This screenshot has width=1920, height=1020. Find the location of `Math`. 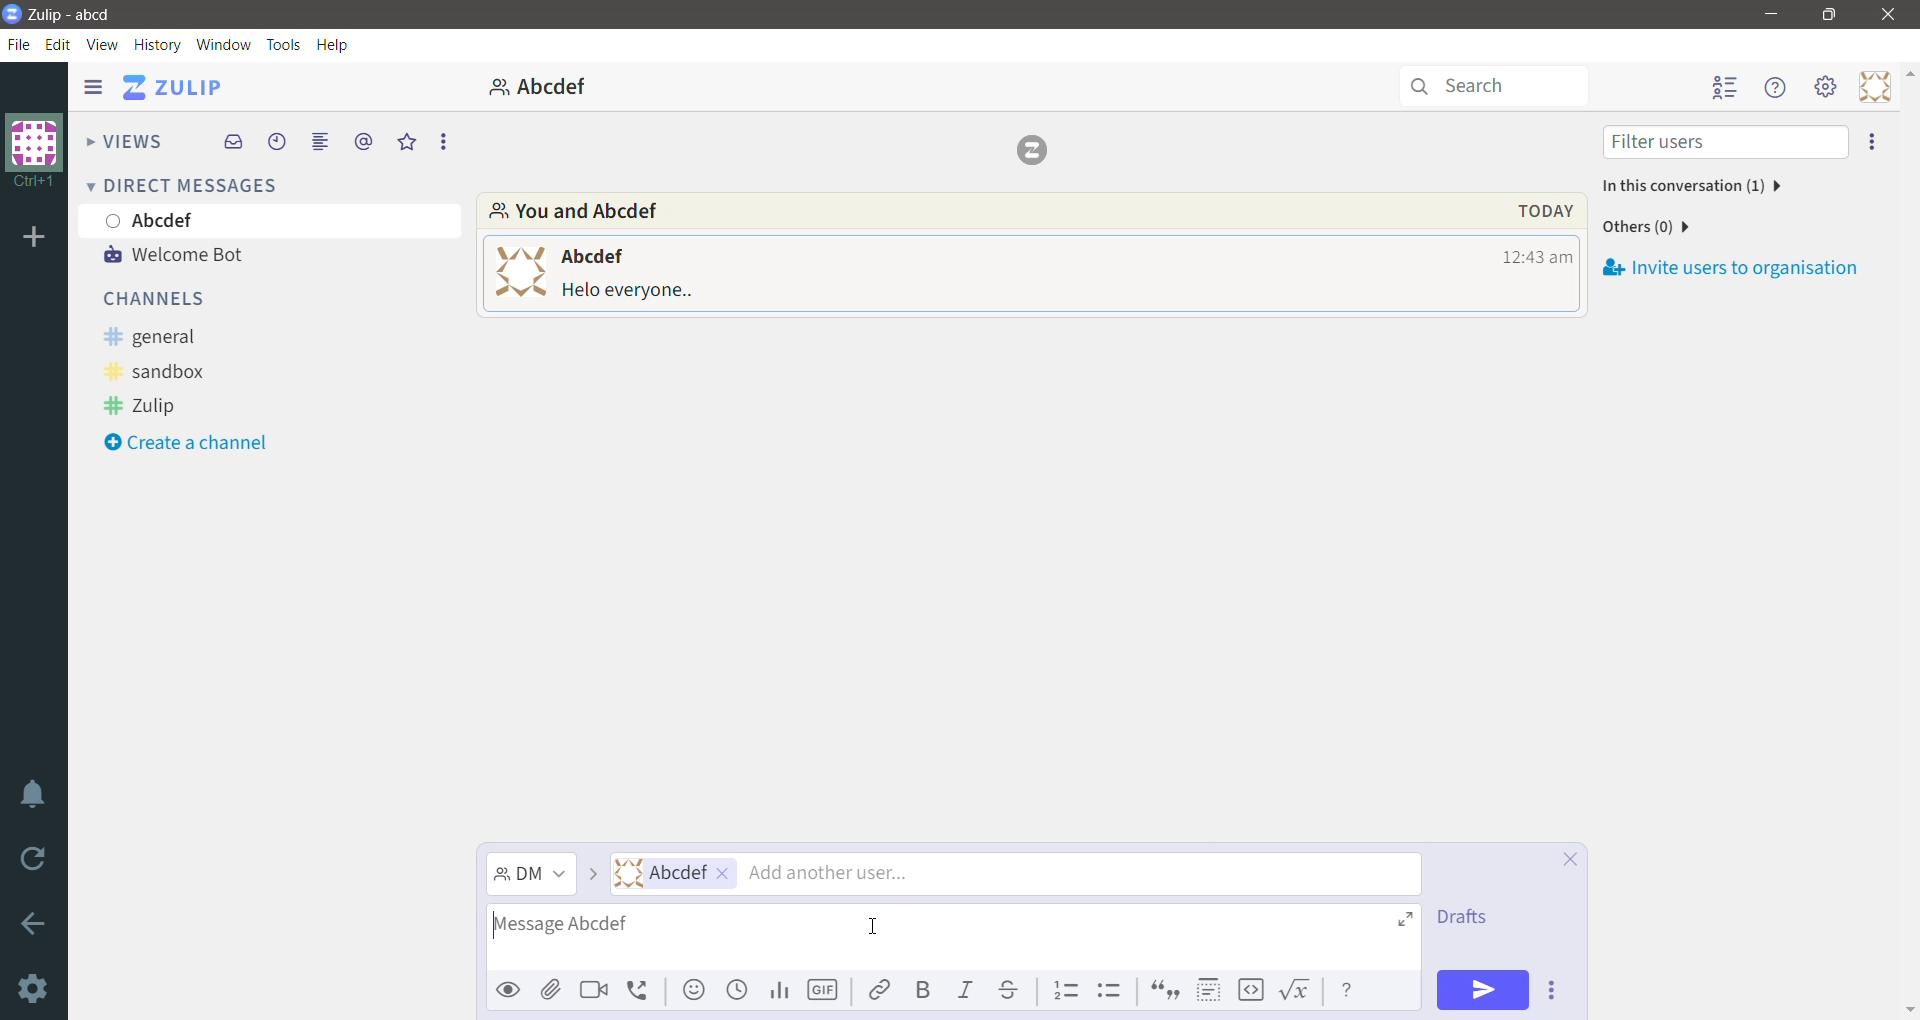

Math is located at coordinates (1298, 992).